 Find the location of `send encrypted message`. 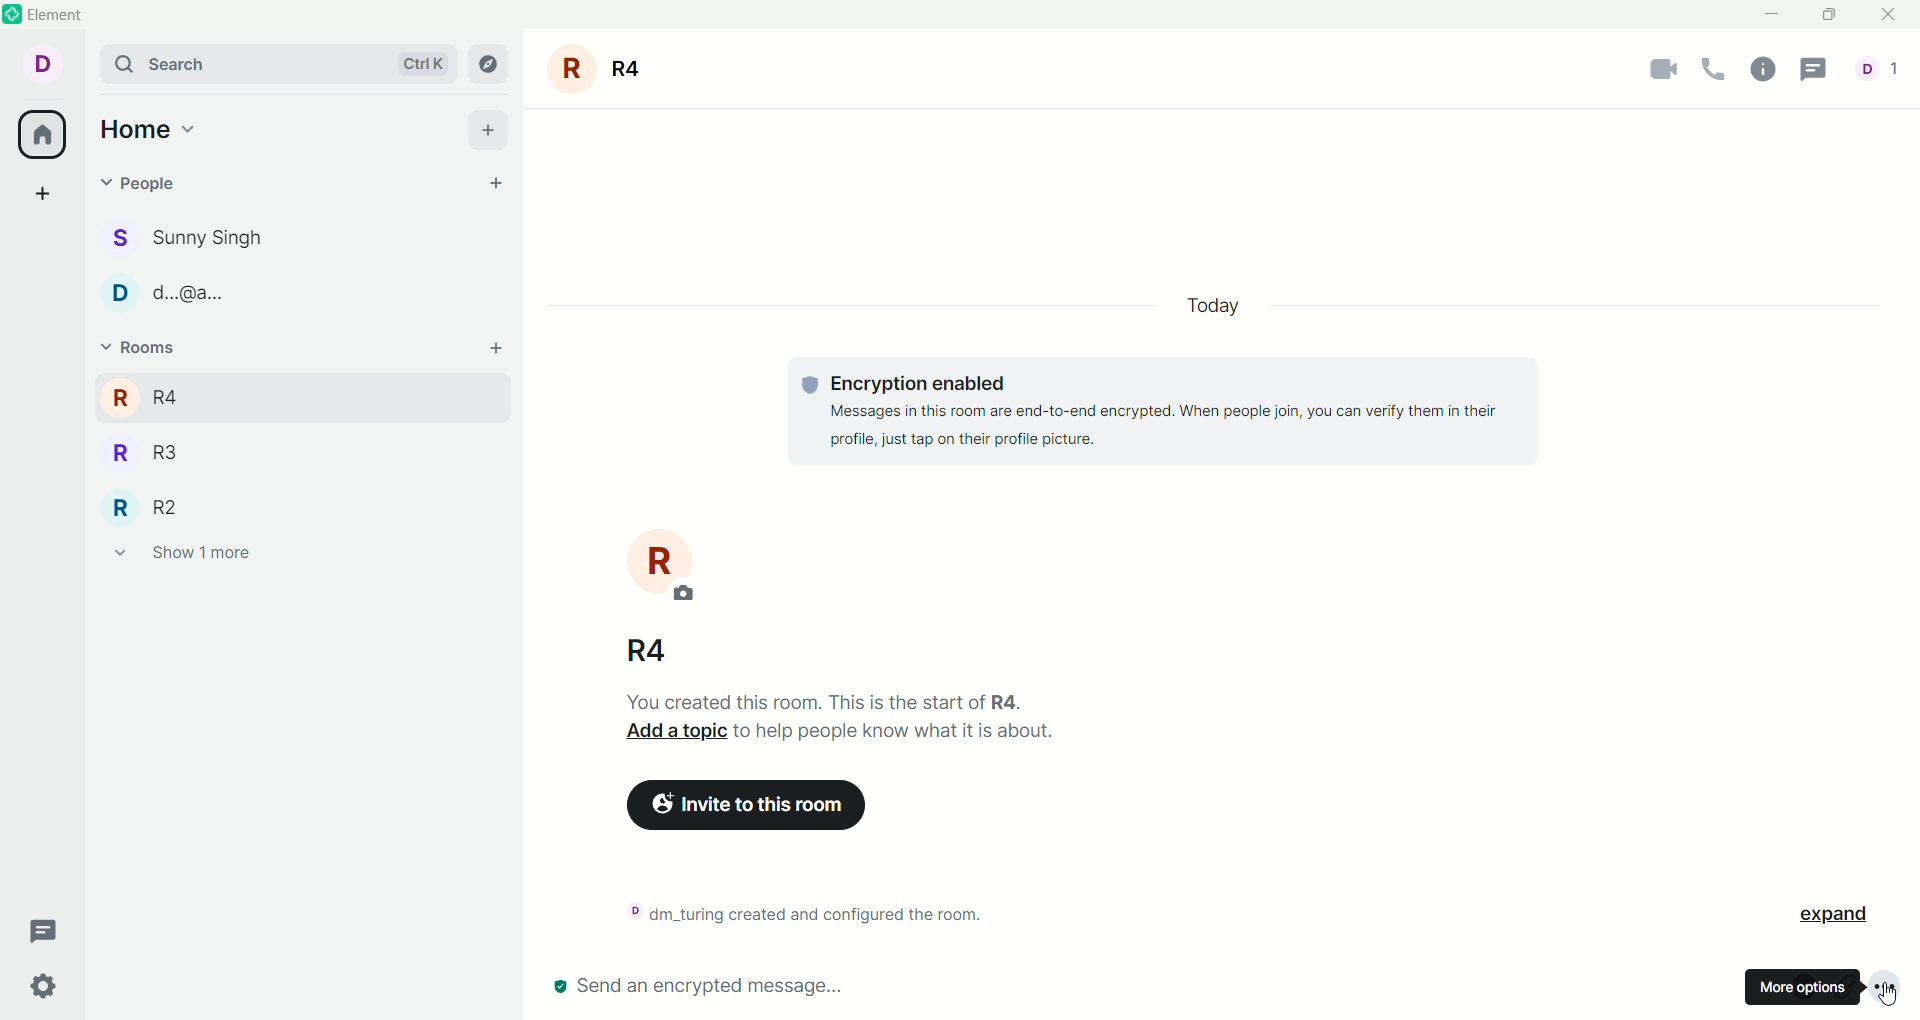

send encrypted message is located at coordinates (698, 988).